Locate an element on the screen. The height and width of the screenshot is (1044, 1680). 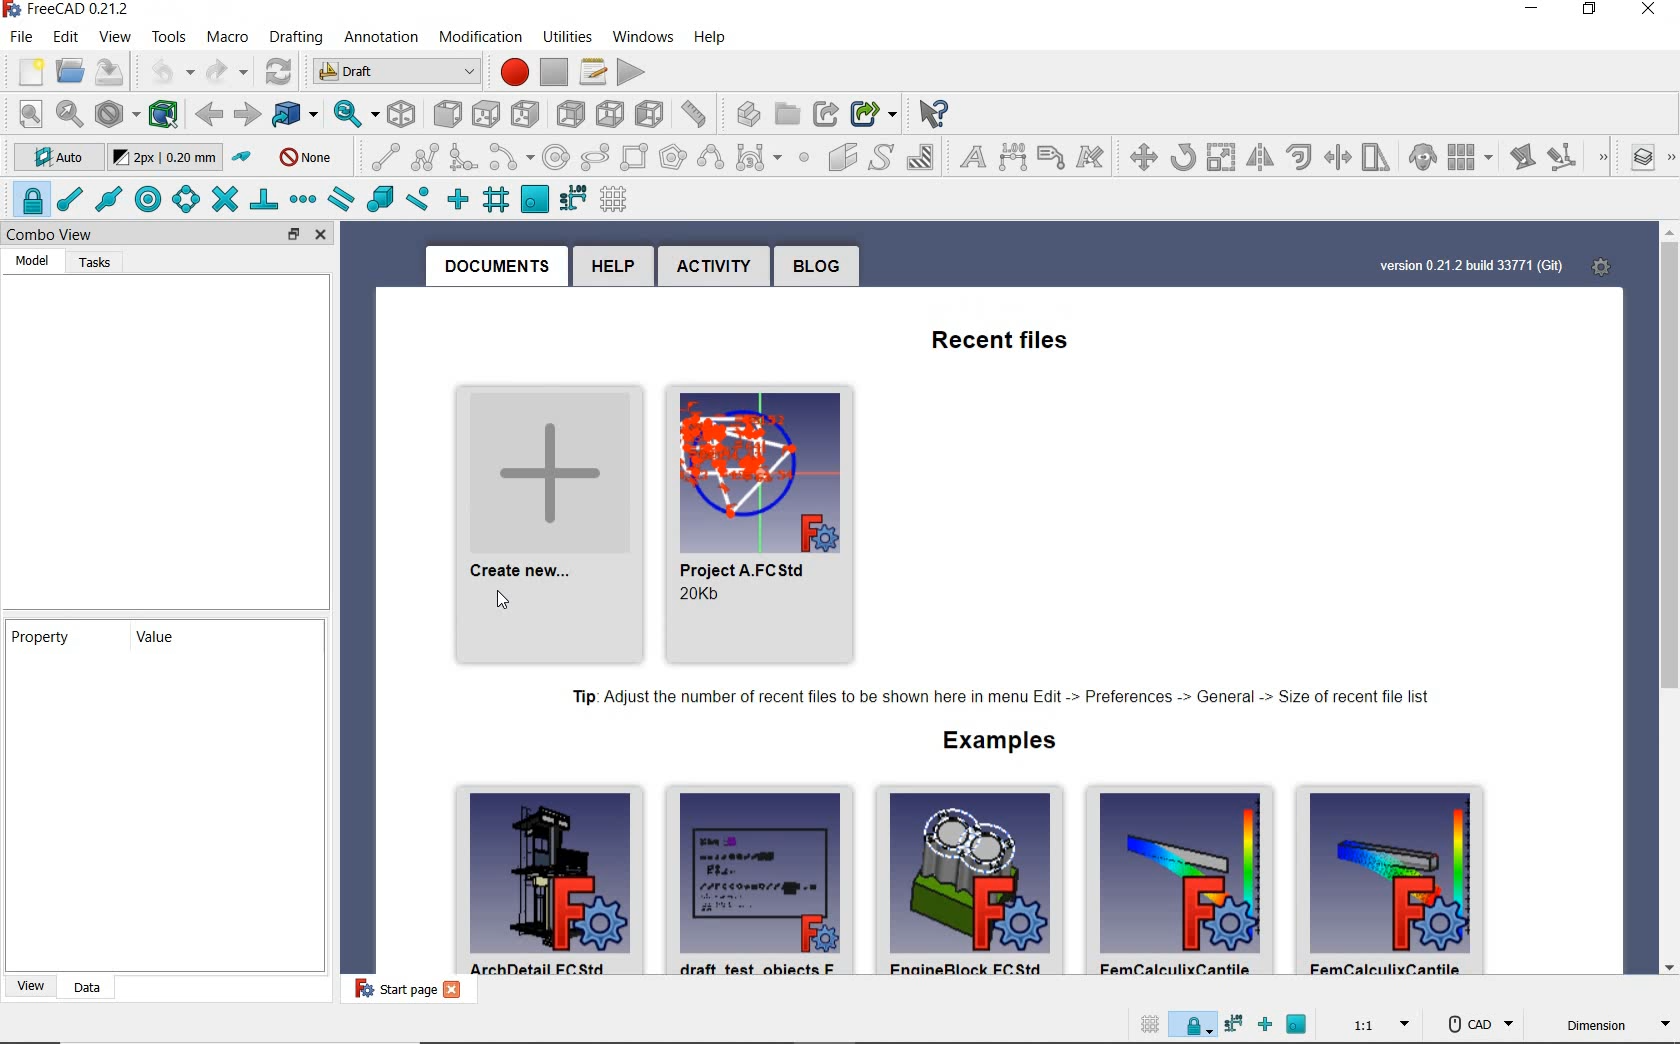
edit is located at coordinates (62, 36).